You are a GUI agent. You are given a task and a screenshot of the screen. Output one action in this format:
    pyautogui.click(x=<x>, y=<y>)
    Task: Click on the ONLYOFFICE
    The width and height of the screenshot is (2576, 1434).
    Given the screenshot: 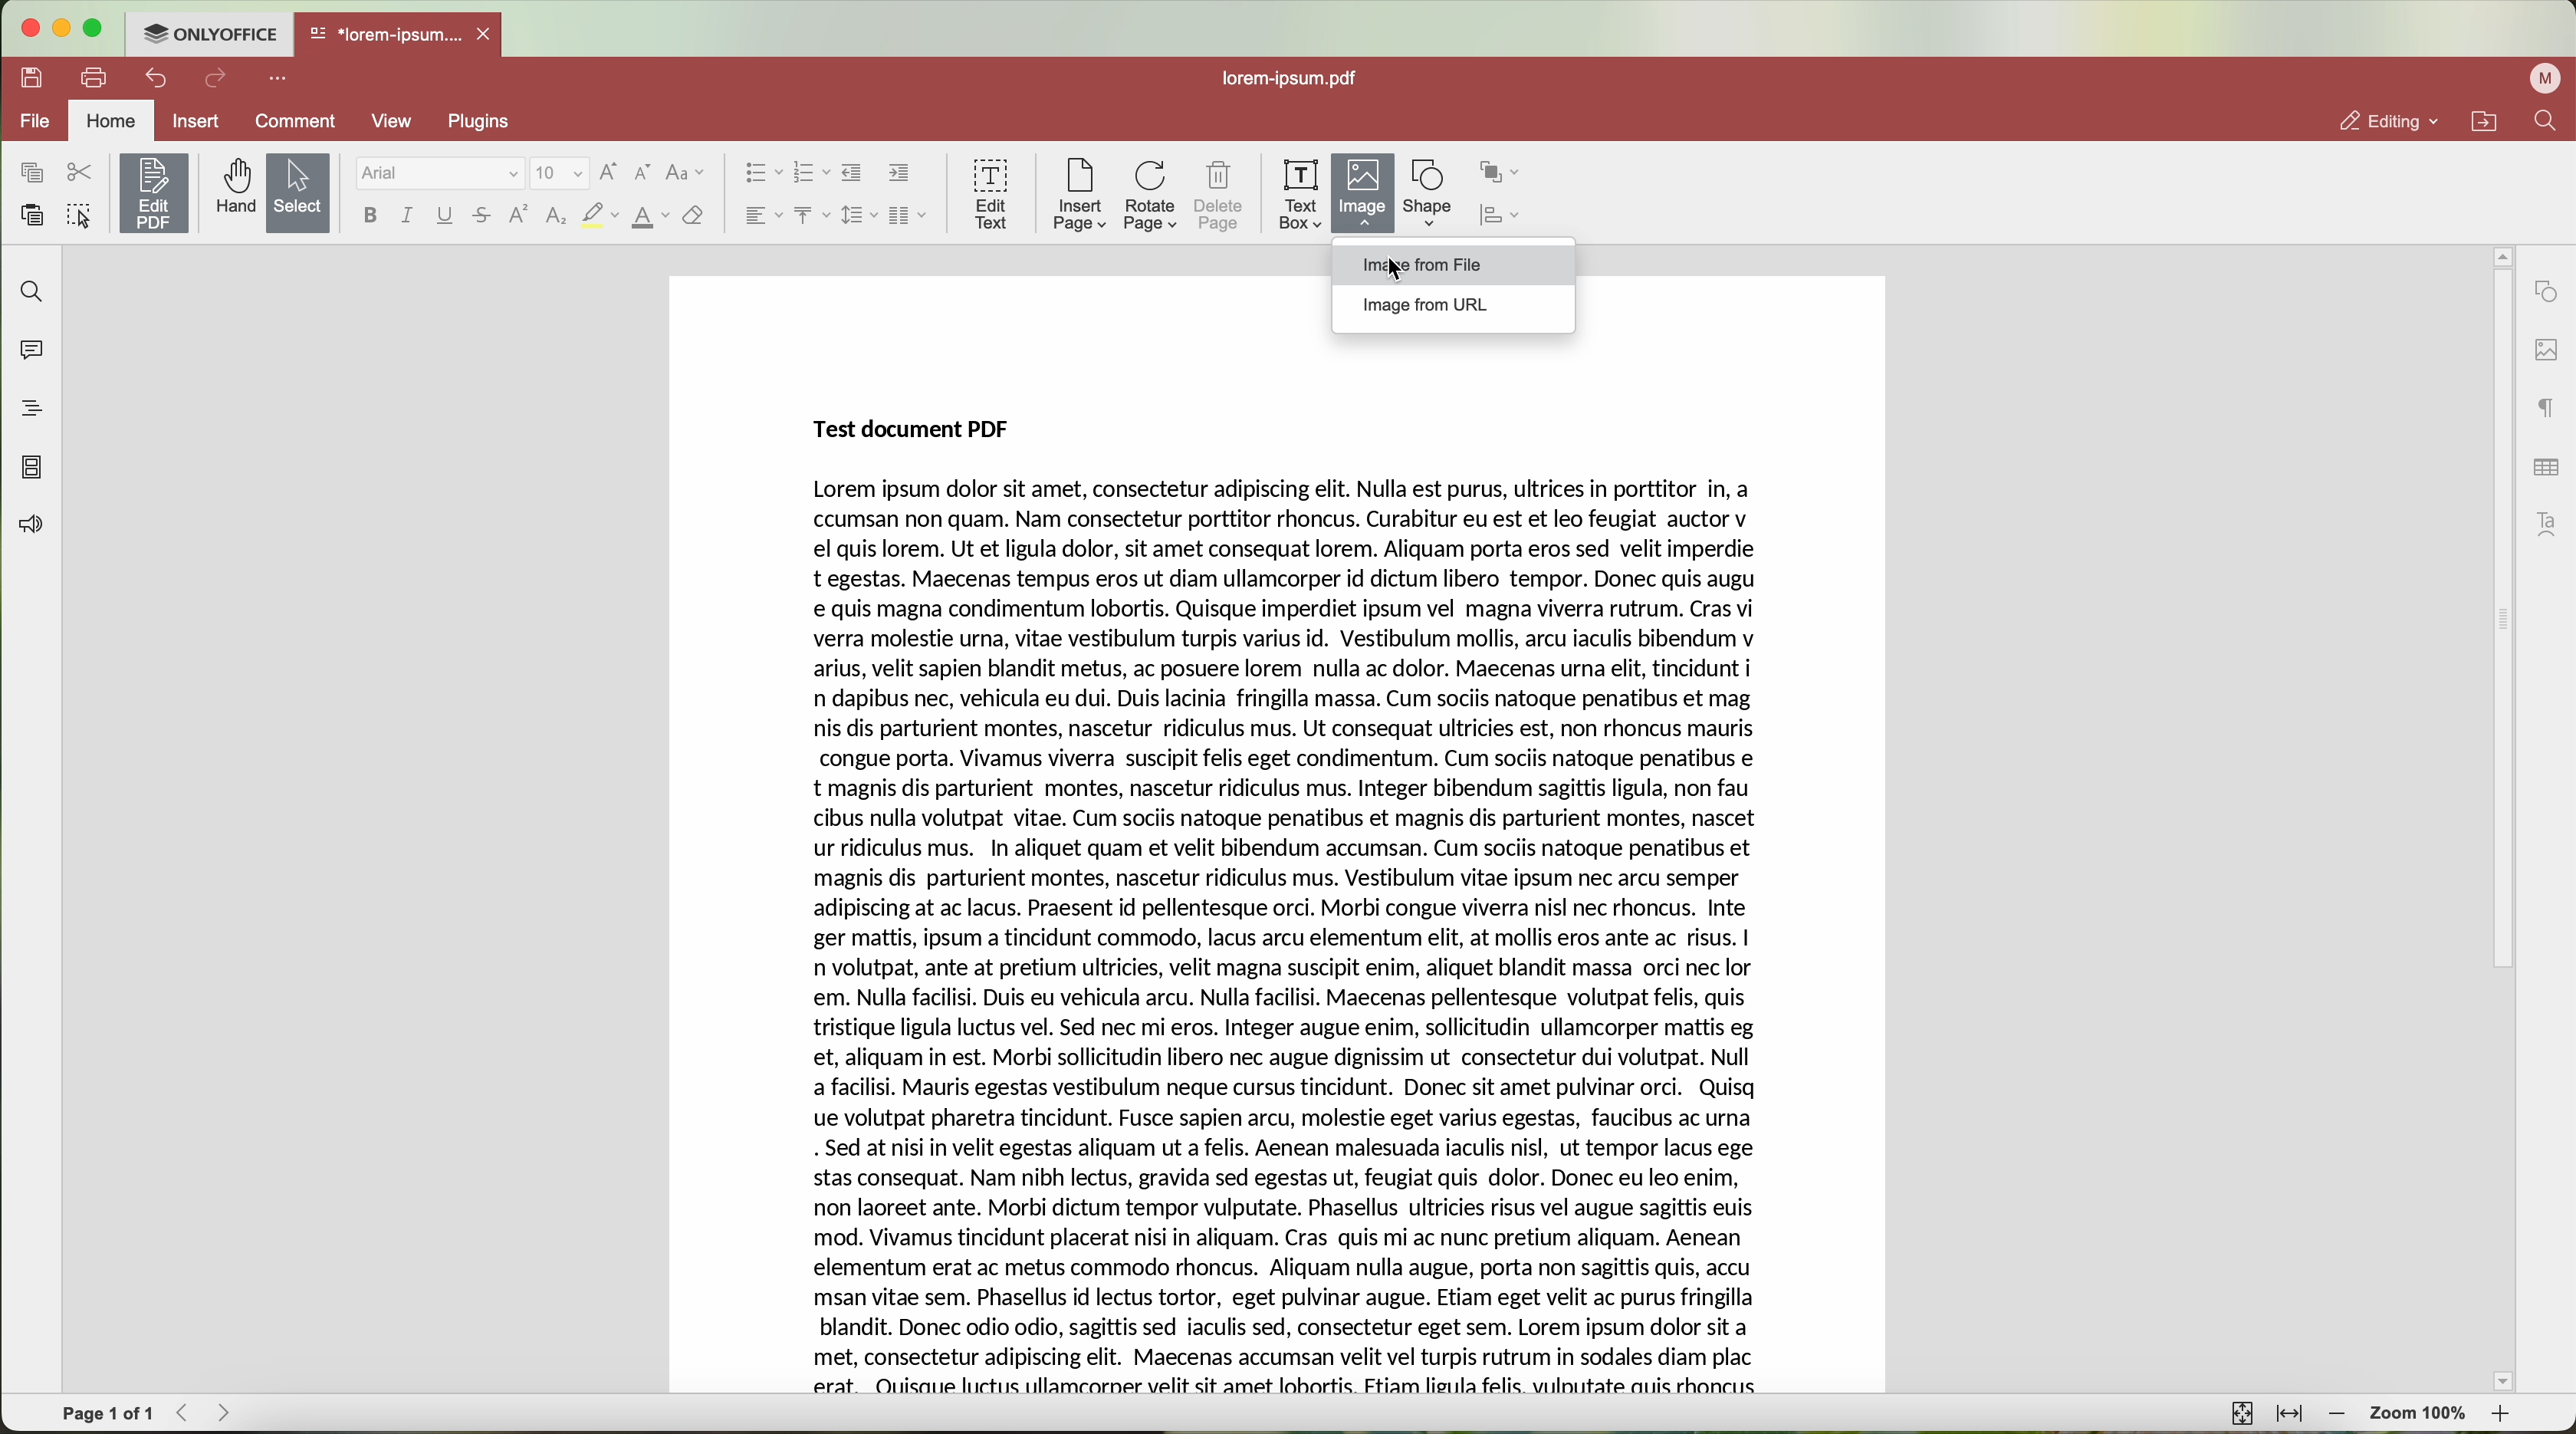 What is the action you would take?
    pyautogui.click(x=208, y=31)
    